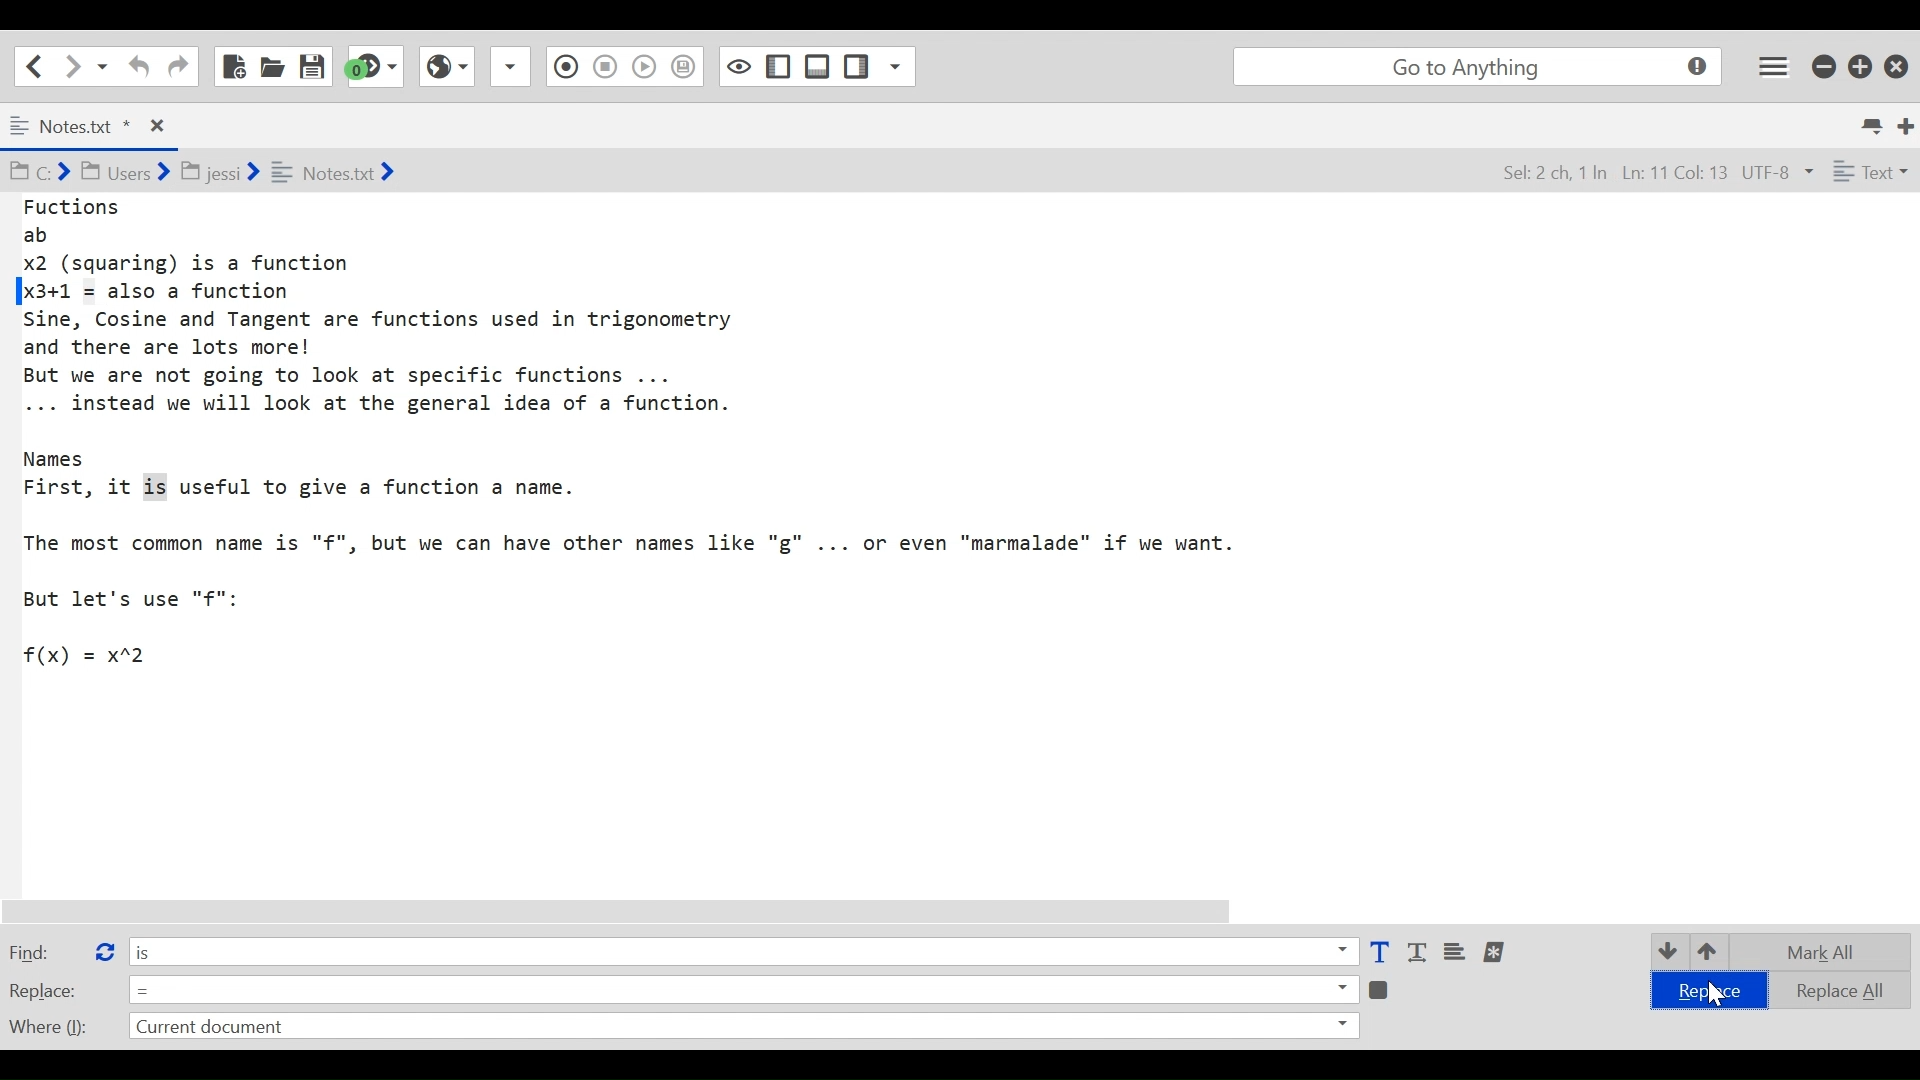 The image size is (1920, 1080). I want to click on Ln: 17 Col: 11 UTF-8, so click(1723, 174).